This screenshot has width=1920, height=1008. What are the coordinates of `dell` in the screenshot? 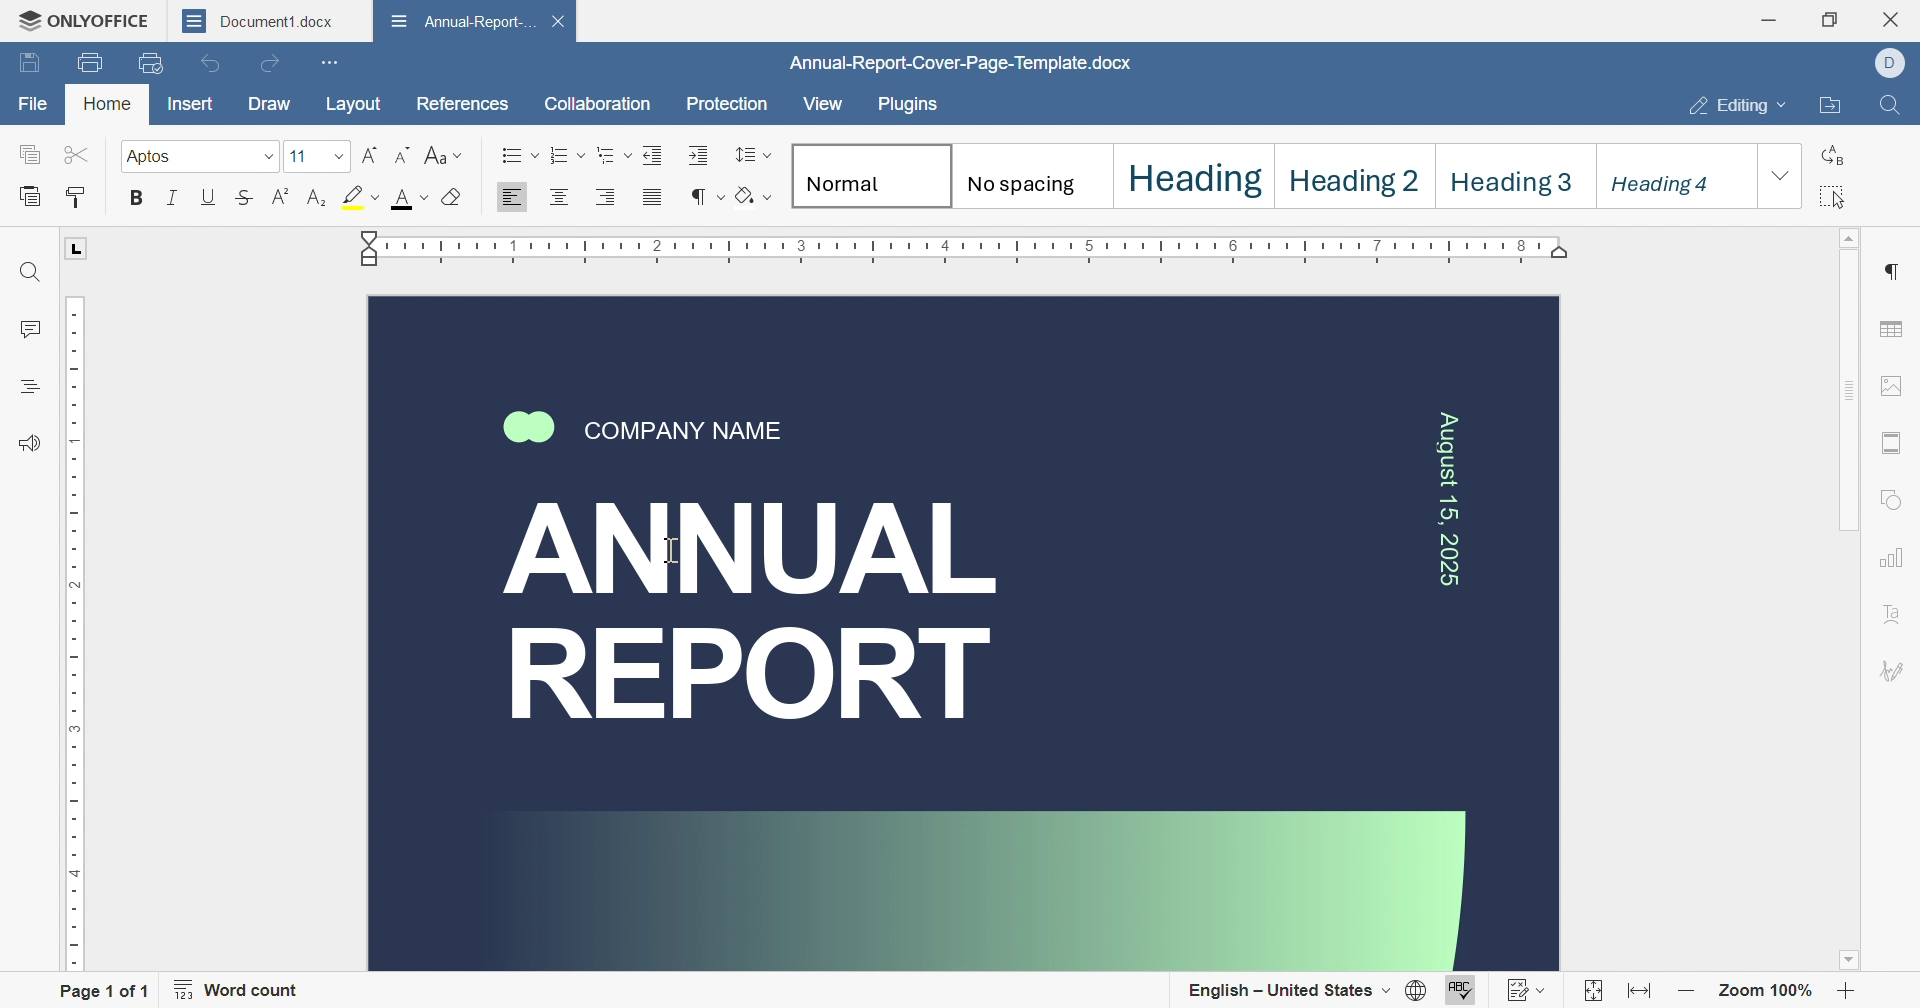 It's located at (1892, 65).